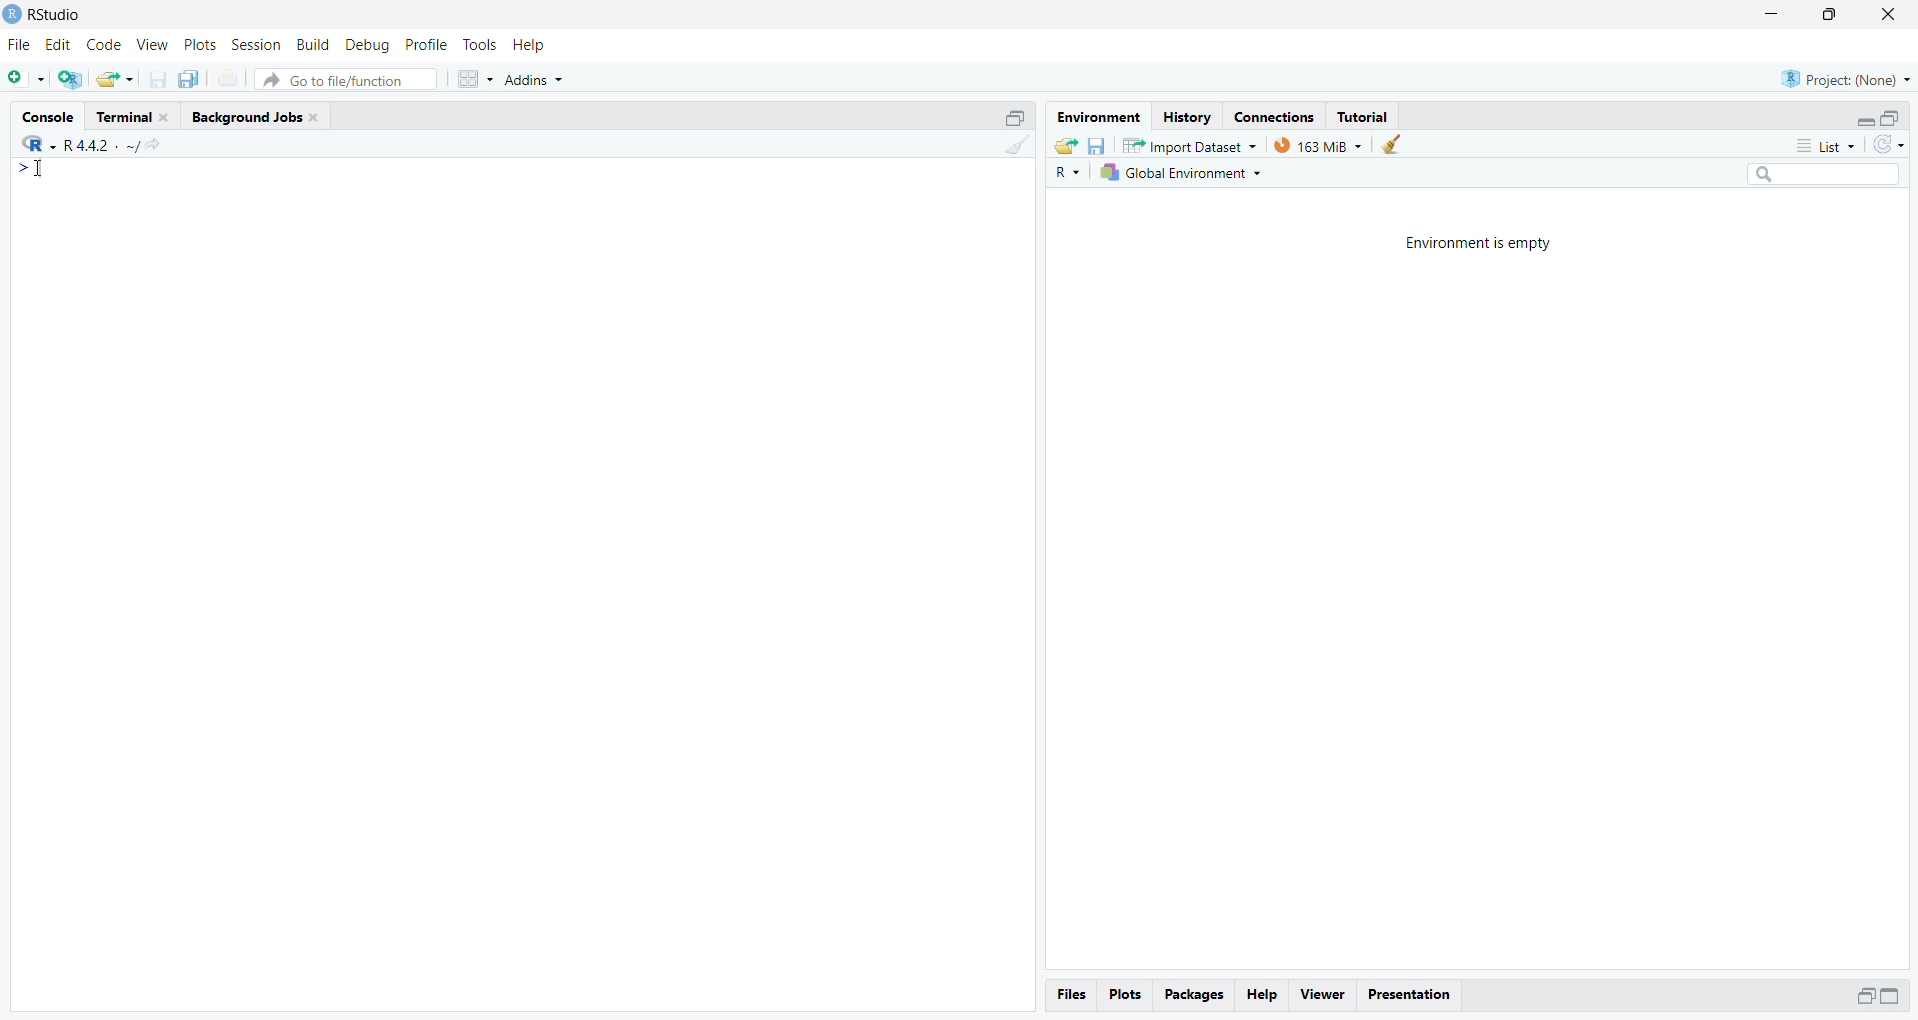  Describe the element at coordinates (1197, 995) in the screenshot. I see `Packages` at that location.